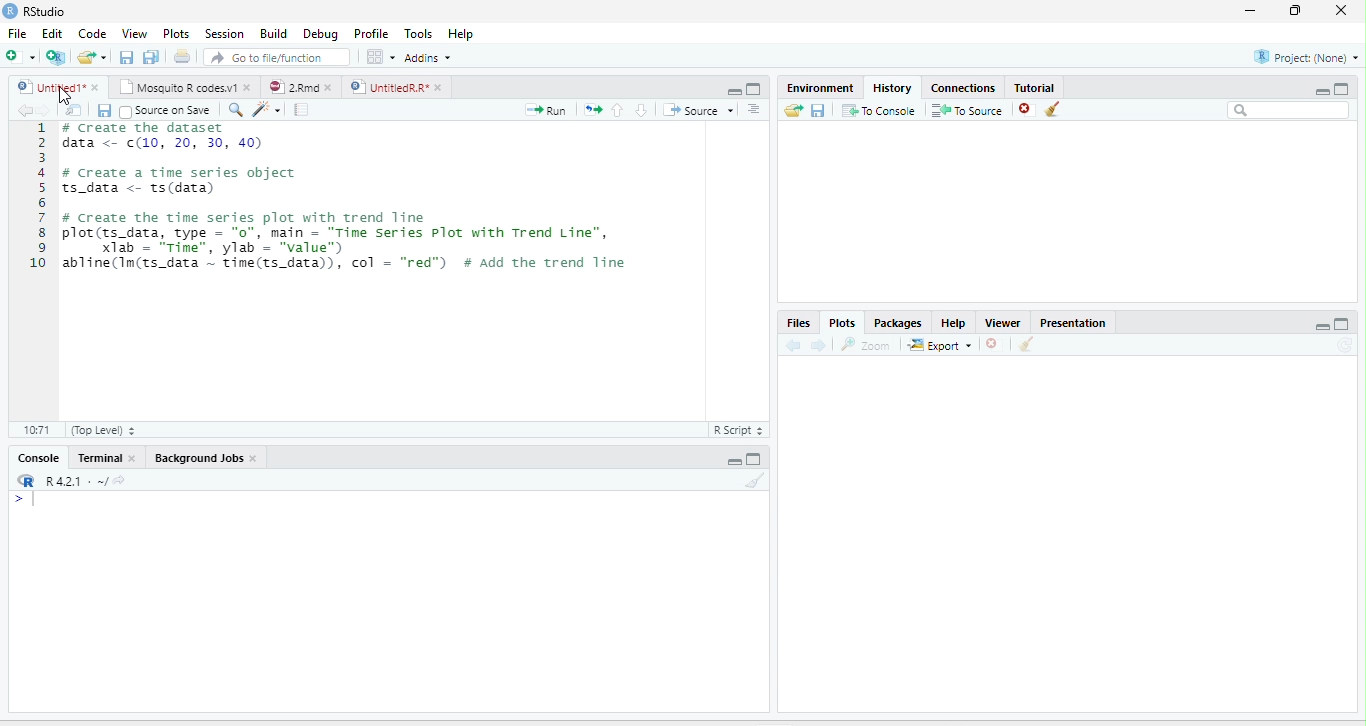  I want to click on minimize, so click(1250, 11).